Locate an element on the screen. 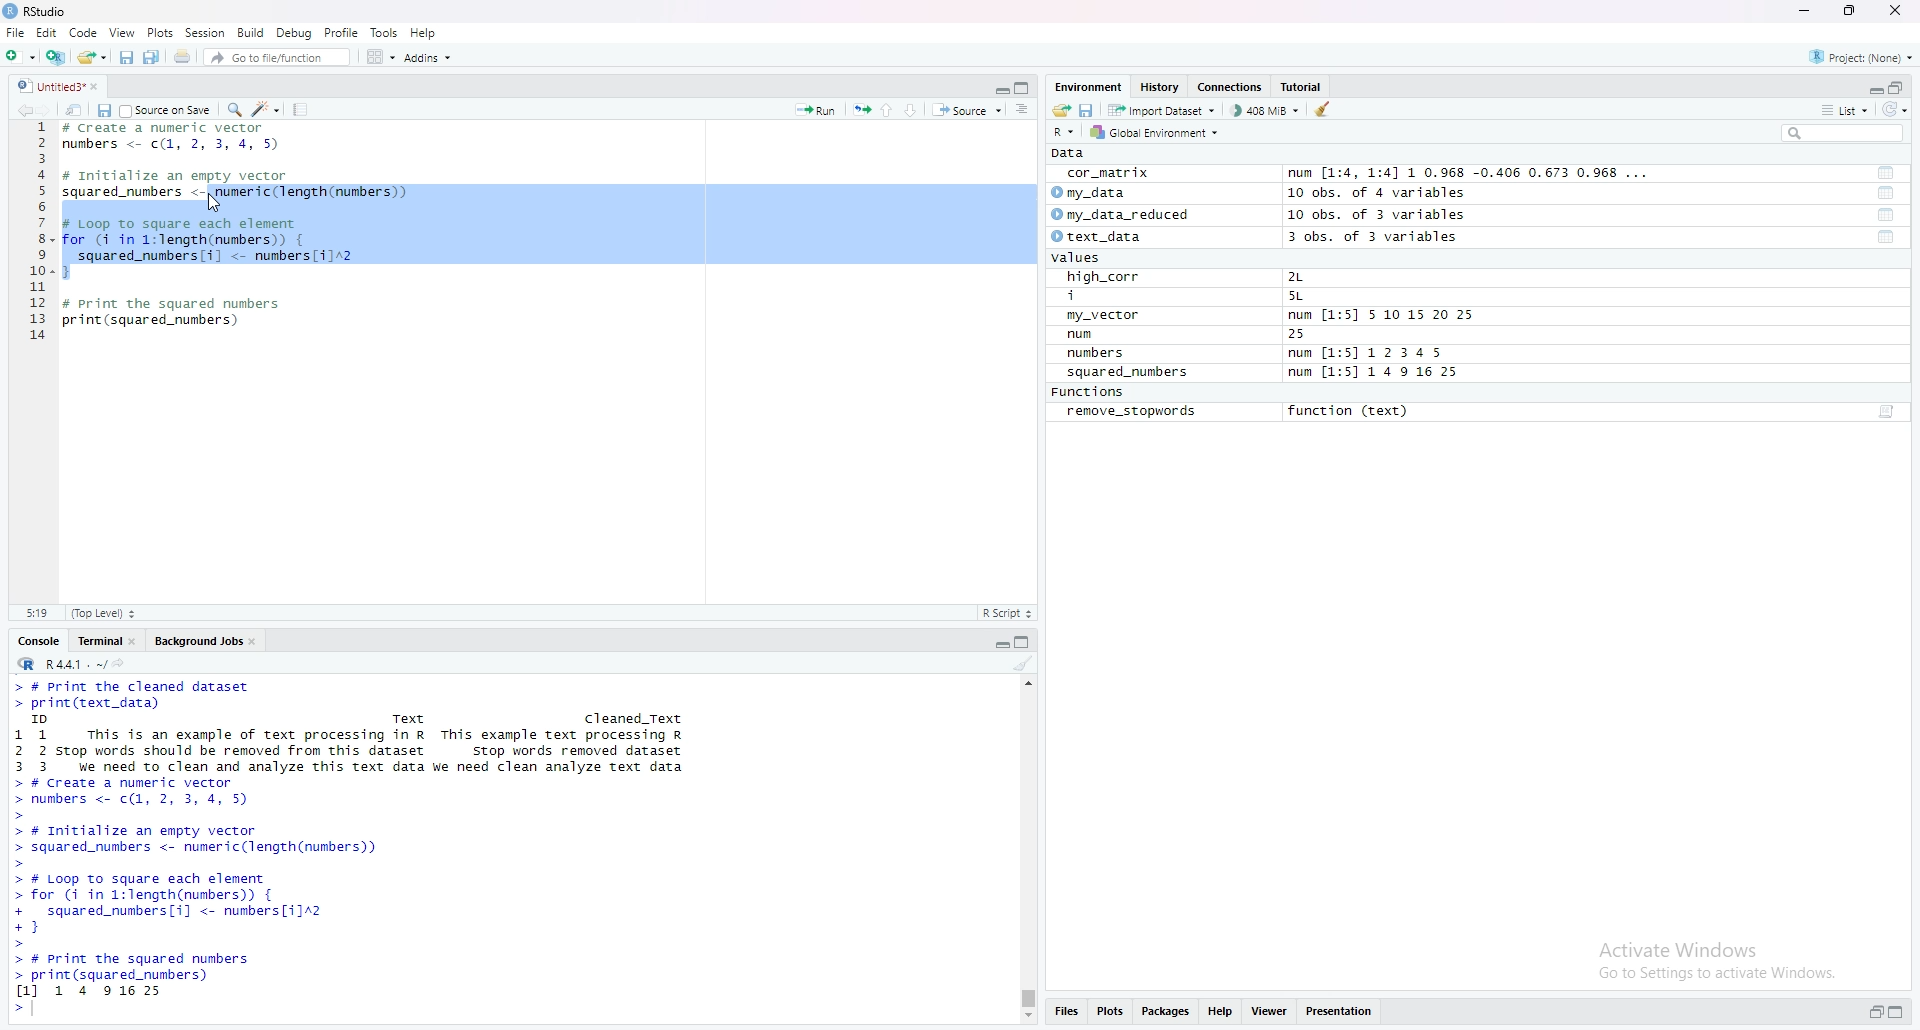 This screenshot has width=1920, height=1030. cursor is located at coordinates (216, 203).